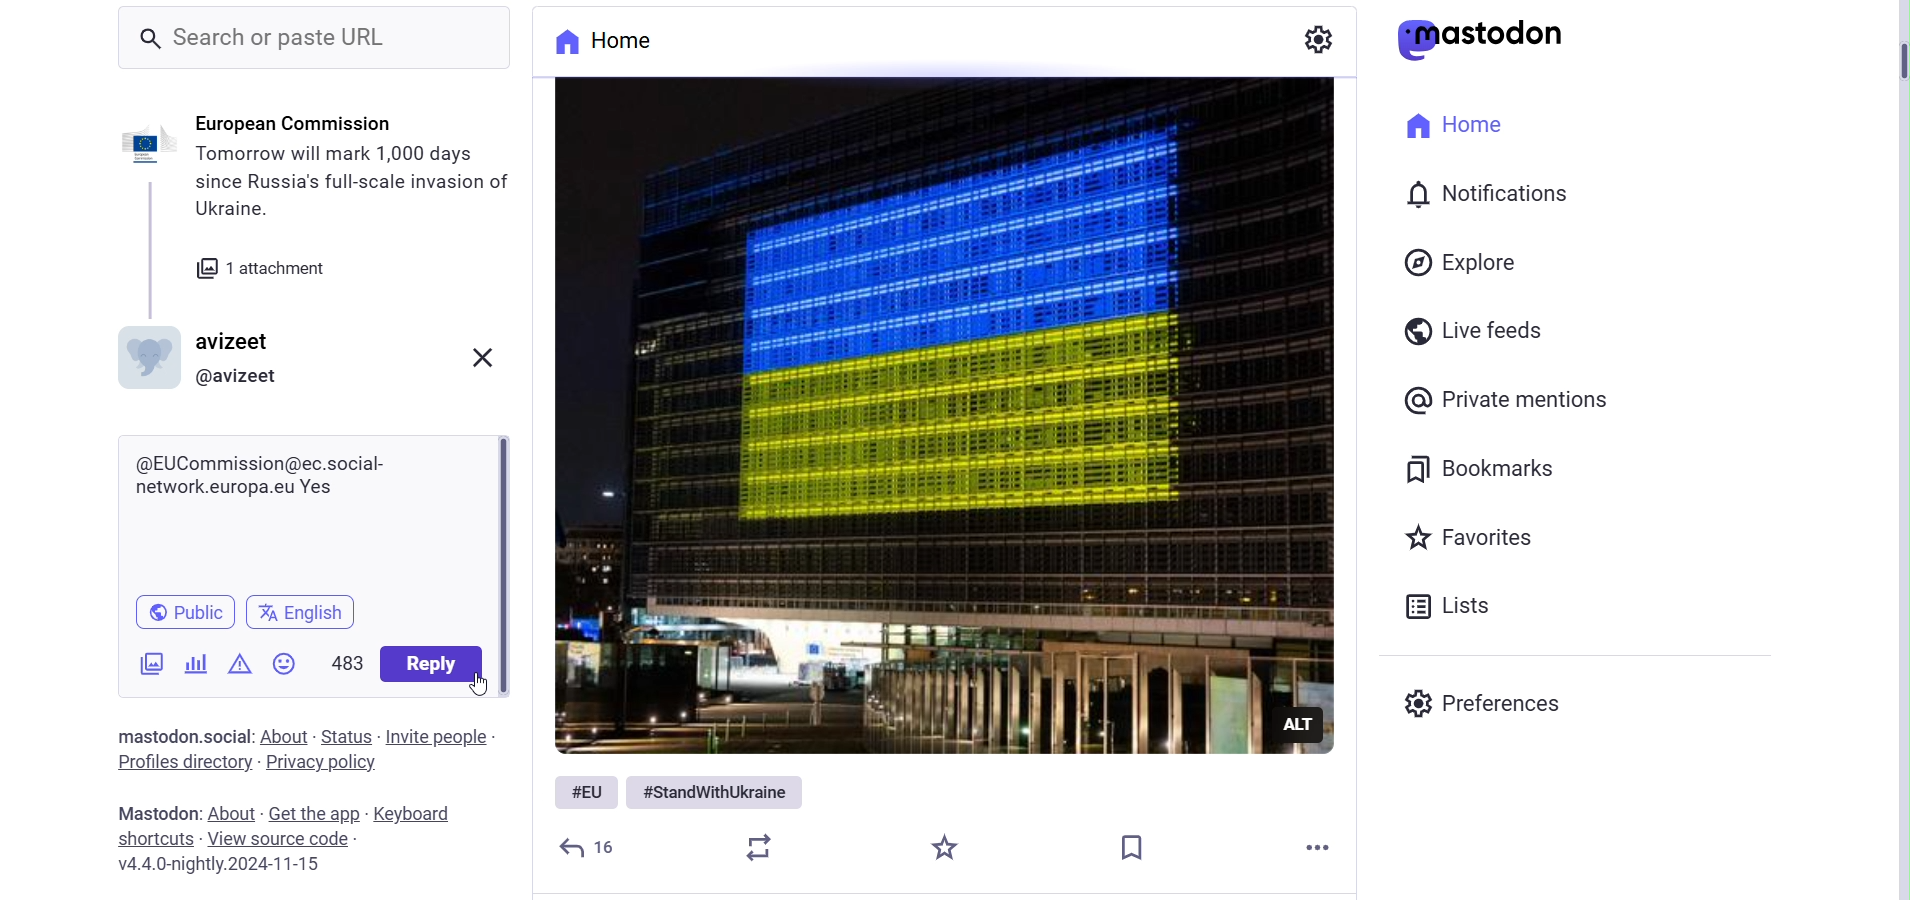  I want to click on Reply, so click(433, 666).